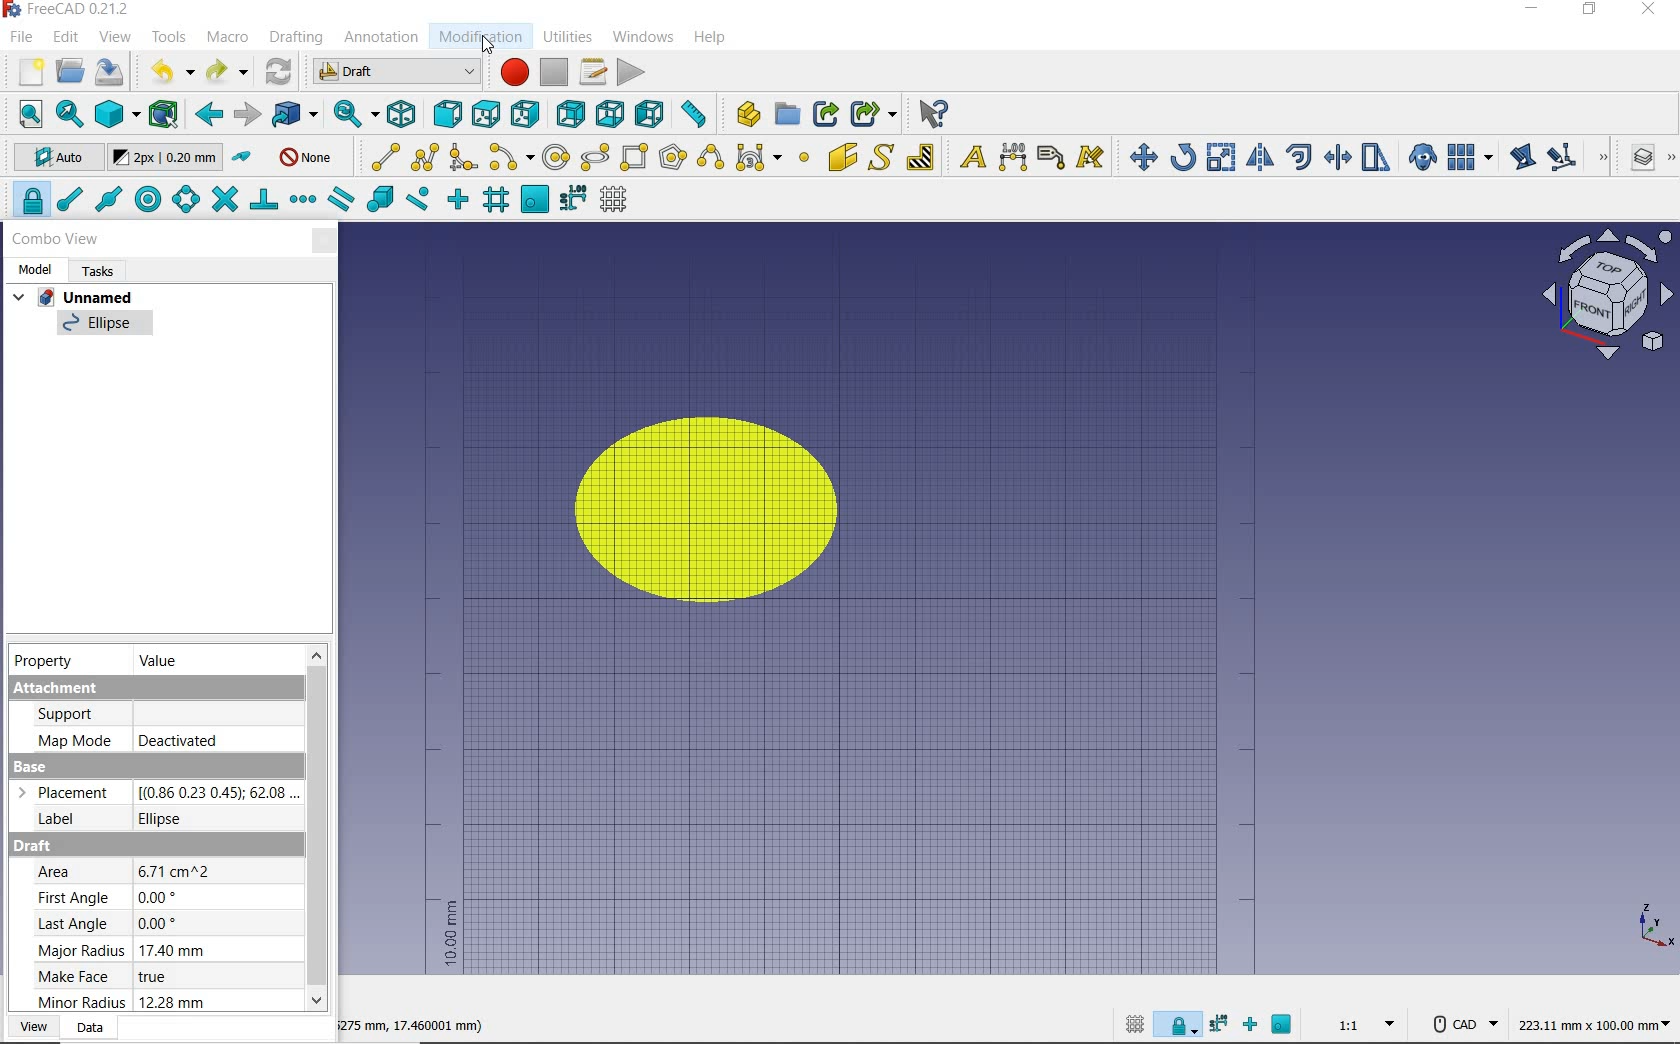  I want to click on orthographic view, so click(117, 115).